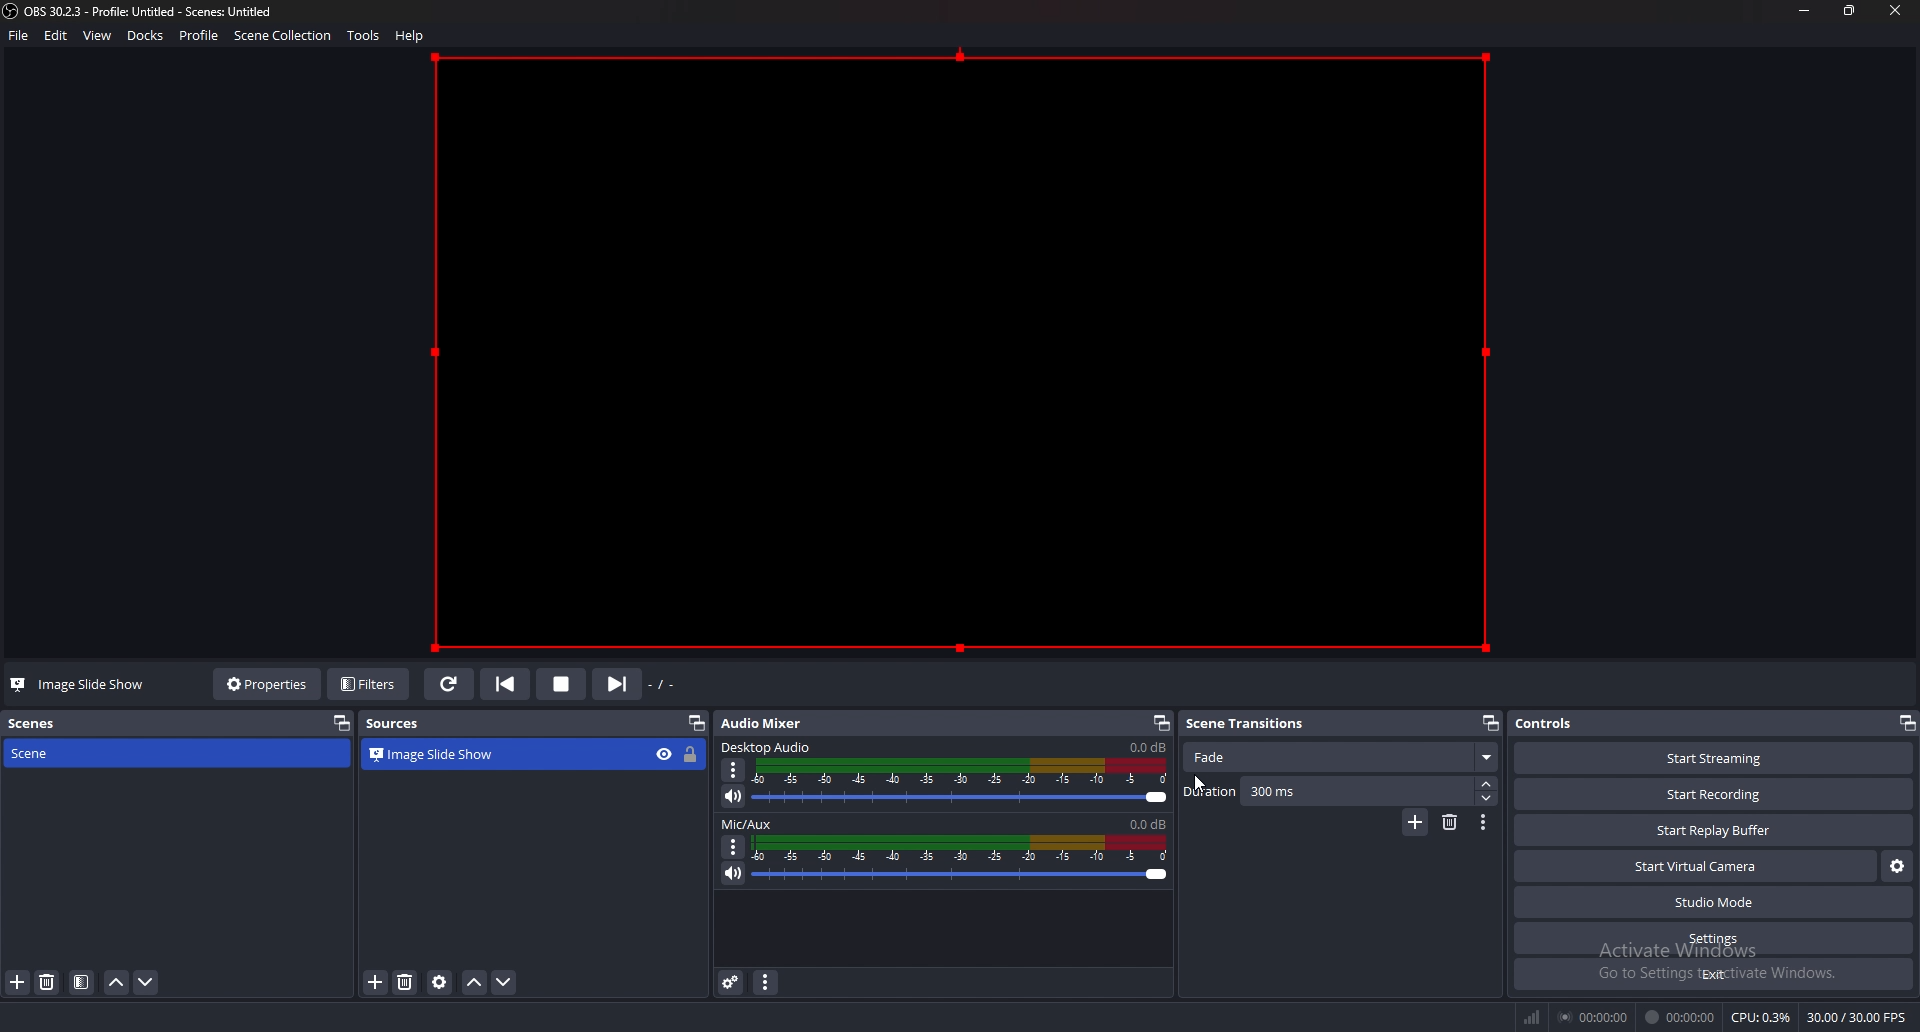  What do you see at coordinates (475, 981) in the screenshot?
I see `move source up` at bounding box center [475, 981].